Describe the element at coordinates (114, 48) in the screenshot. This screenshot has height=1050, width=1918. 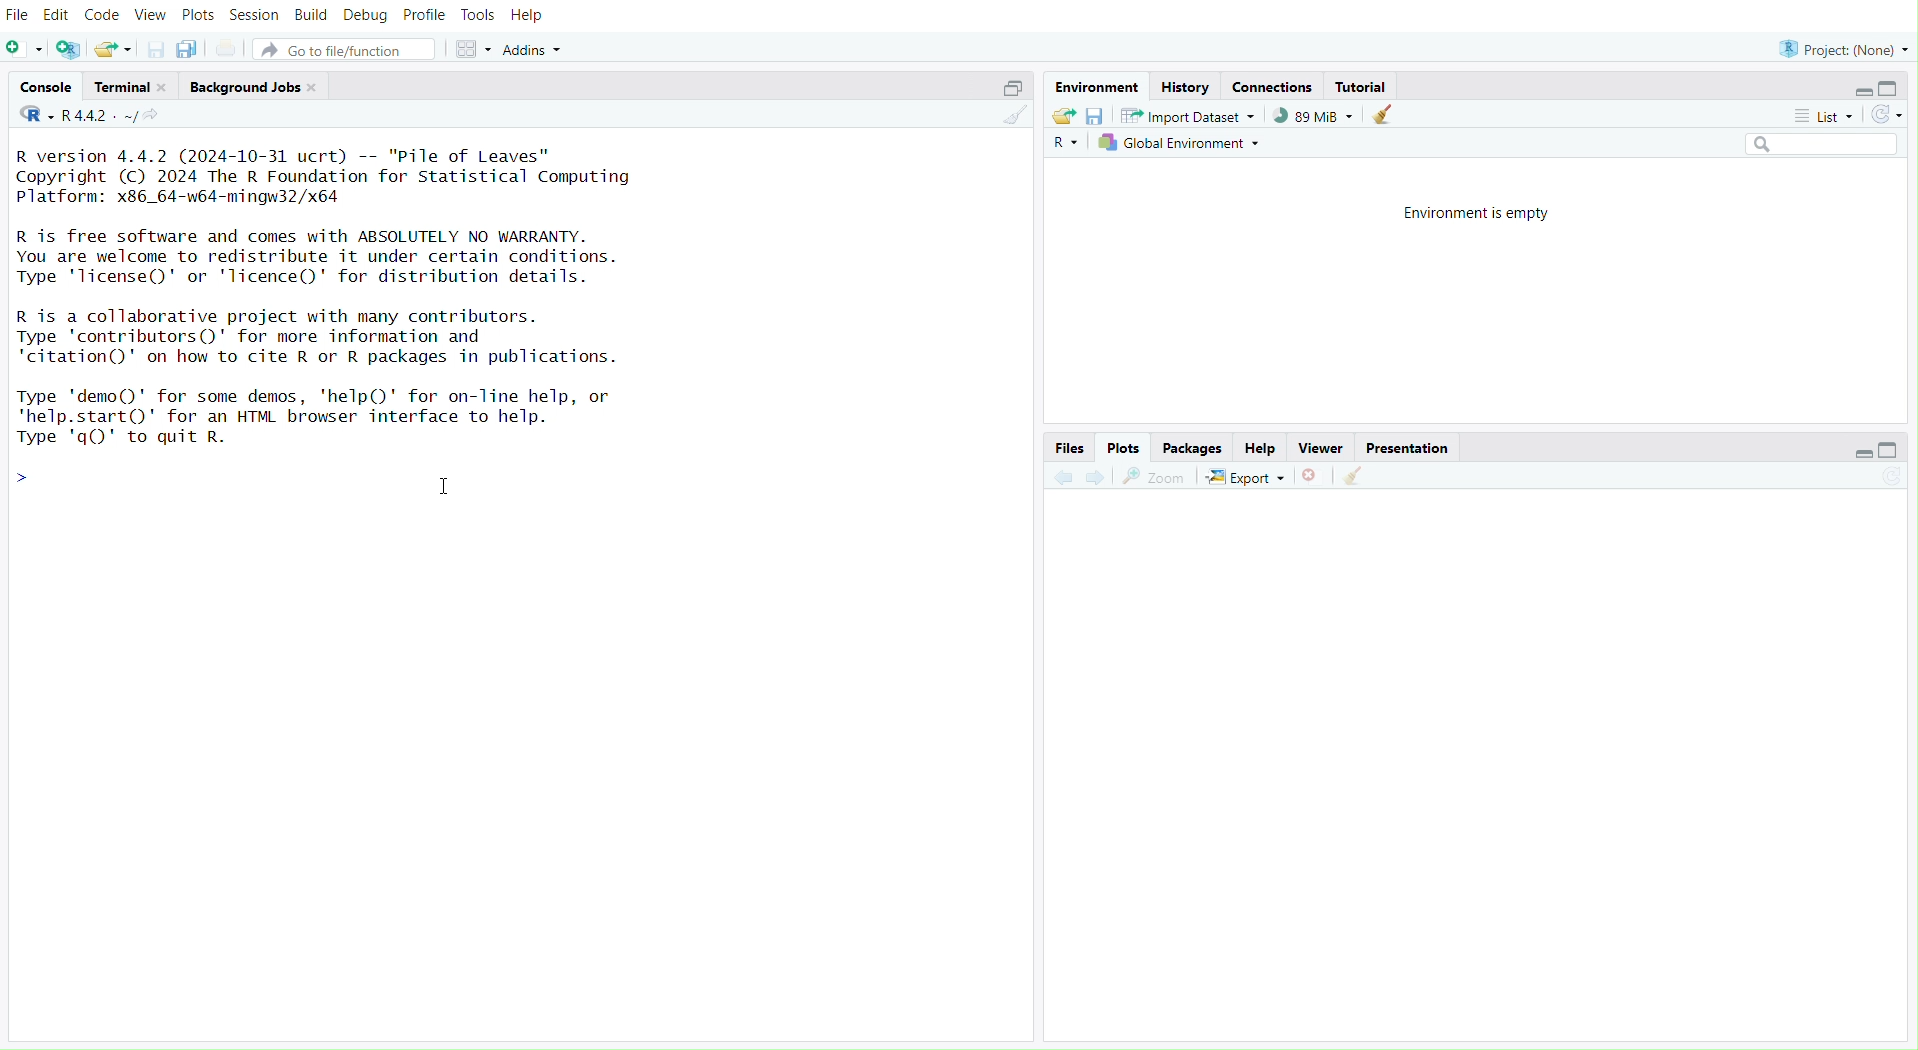
I see `Open an existing file (Ctrl + O)` at that location.